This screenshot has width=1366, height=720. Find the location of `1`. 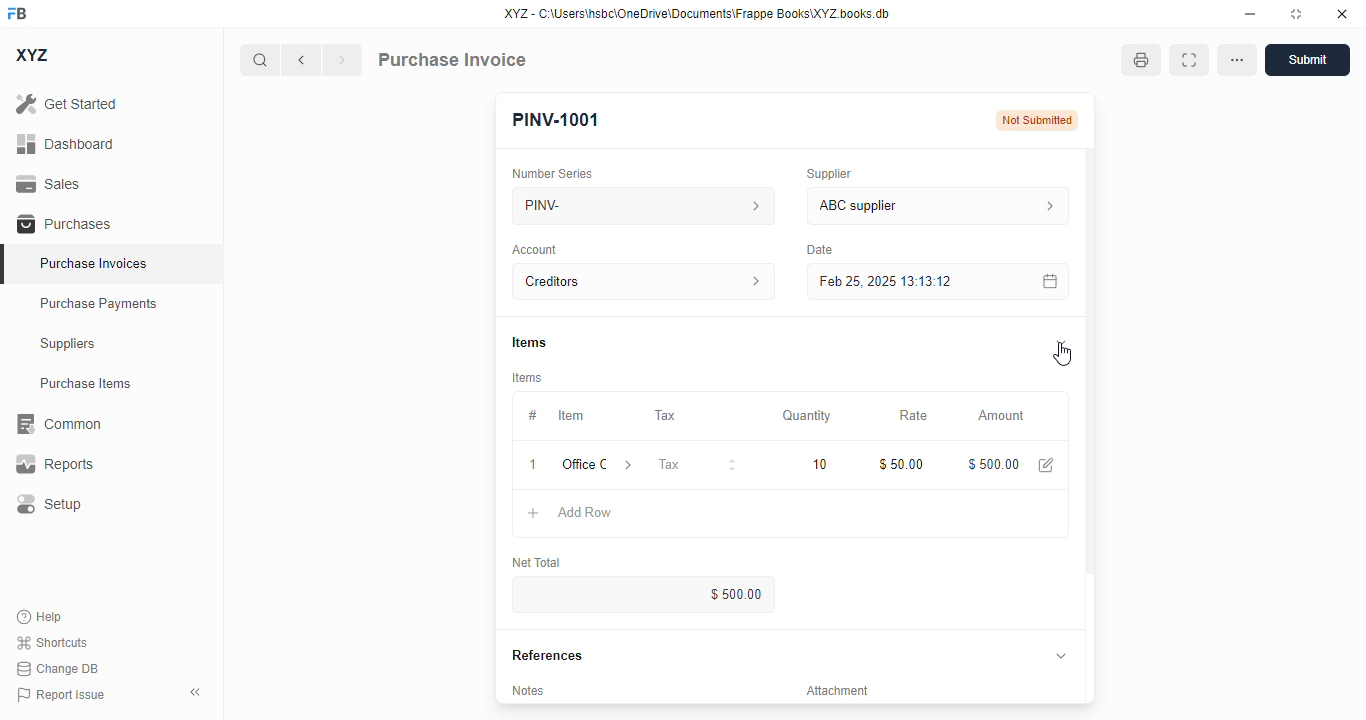

1 is located at coordinates (535, 464).